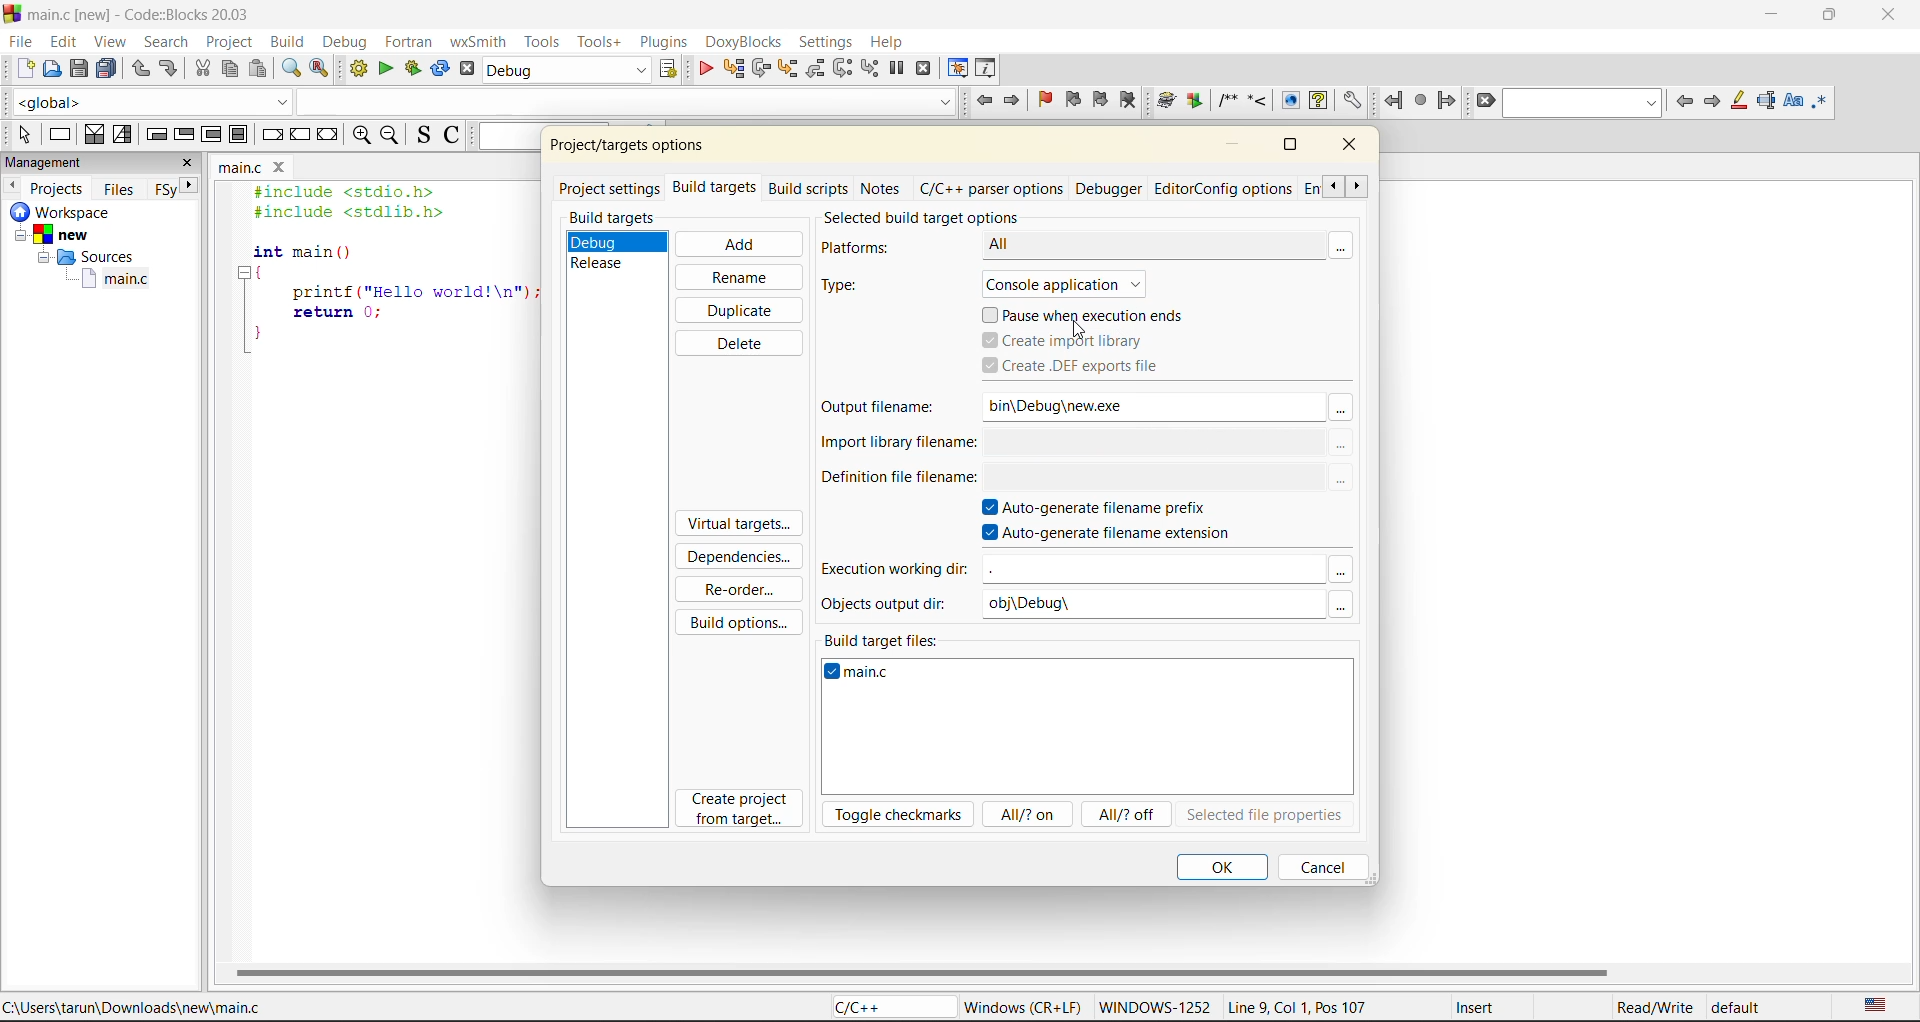 This screenshot has height=1022, width=1920. Describe the element at coordinates (120, 282) in the screenshot. I see `main.c` at that location.